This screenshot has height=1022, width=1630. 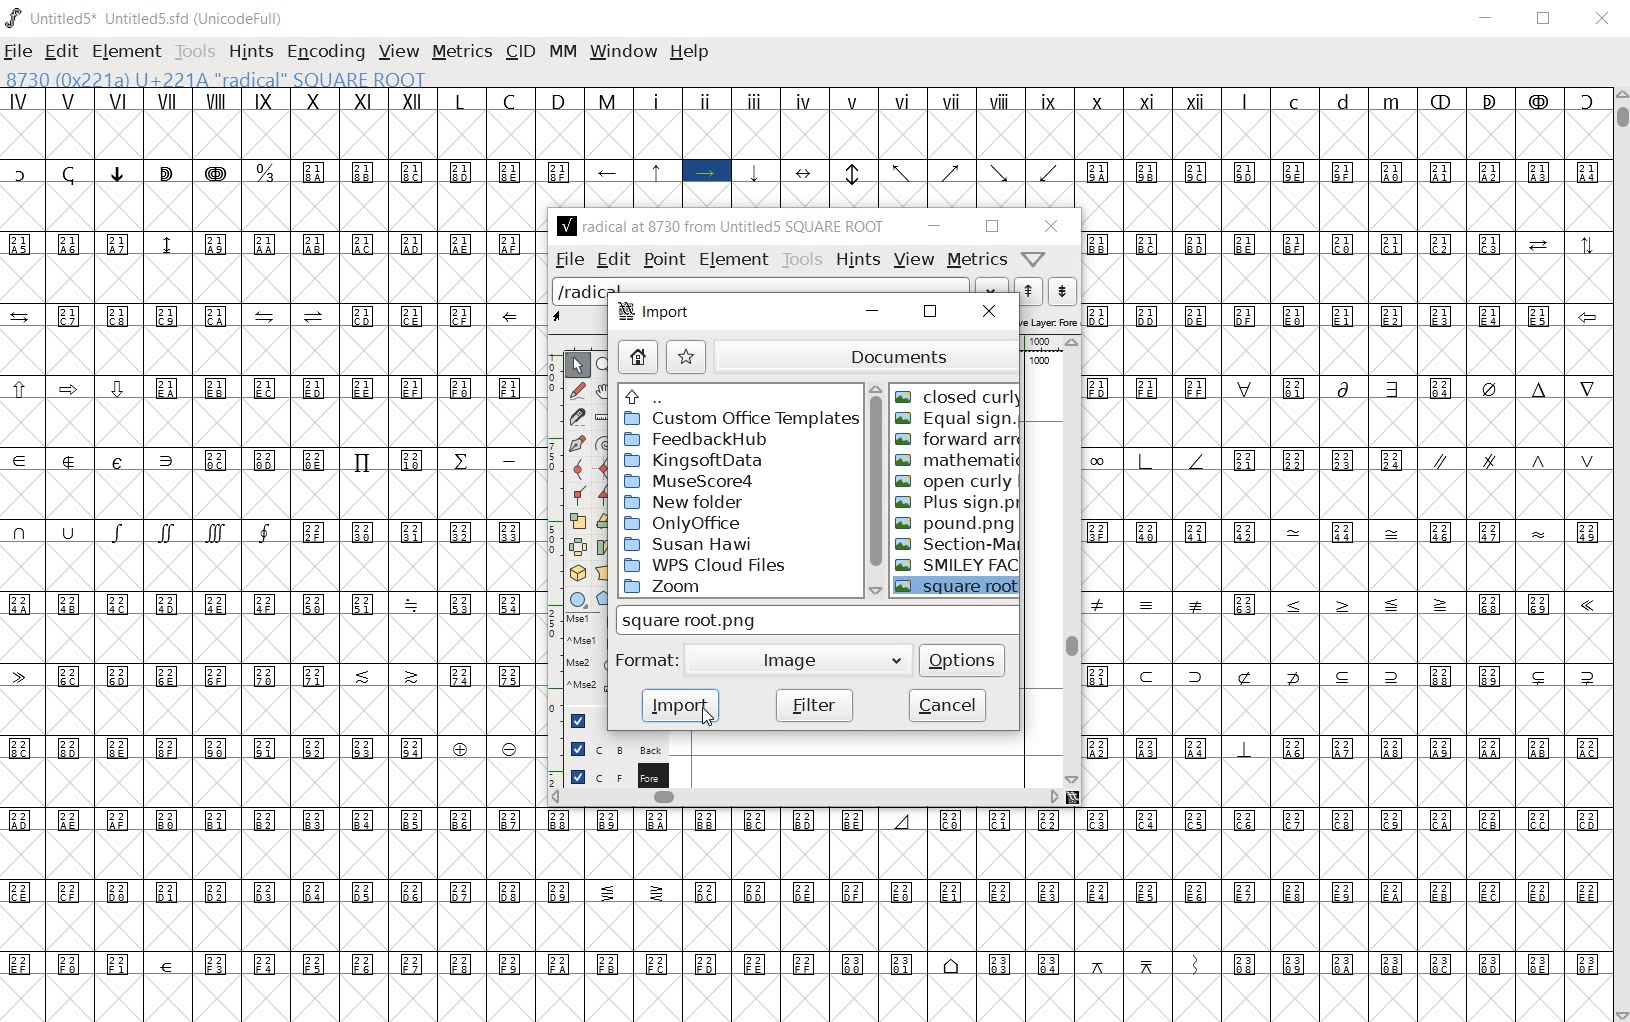 I want to click on minimize, so click(x=932, y=226).